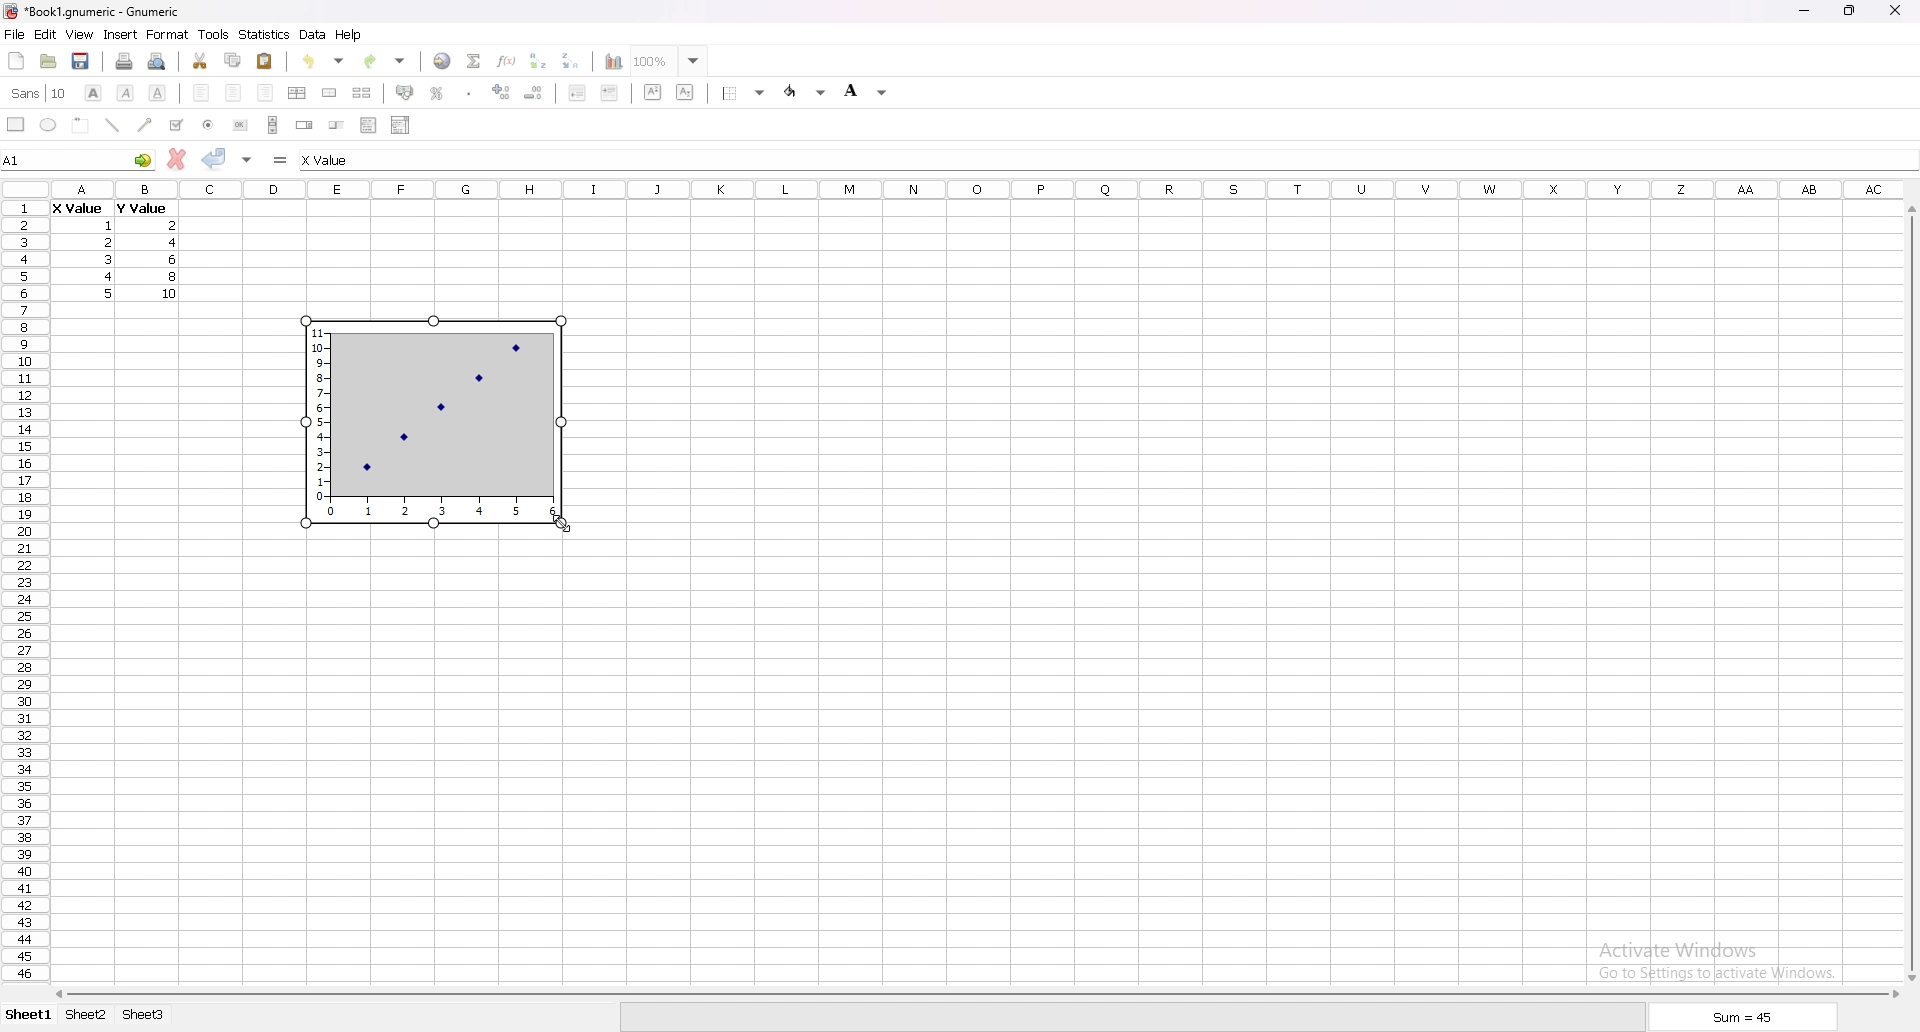 This screenshot has width=1920, height=1032. What do you see at coordinates (437, 93) in the screenshot?
I see `percentage` at bounding box center [437, 93].